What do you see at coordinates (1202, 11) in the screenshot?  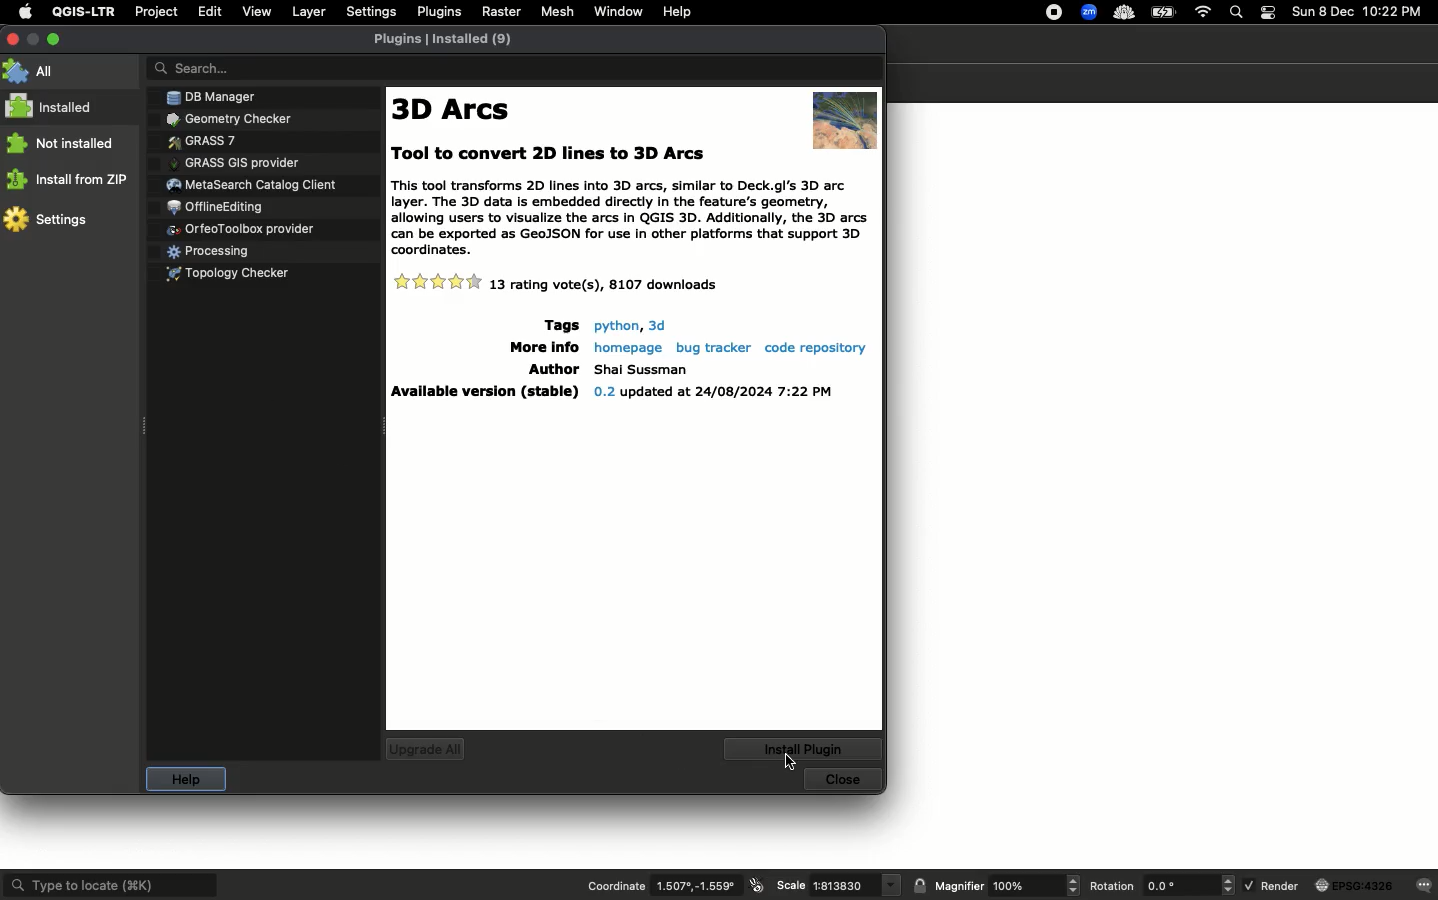 I see `Internet` at bounding box center [1202, 11].